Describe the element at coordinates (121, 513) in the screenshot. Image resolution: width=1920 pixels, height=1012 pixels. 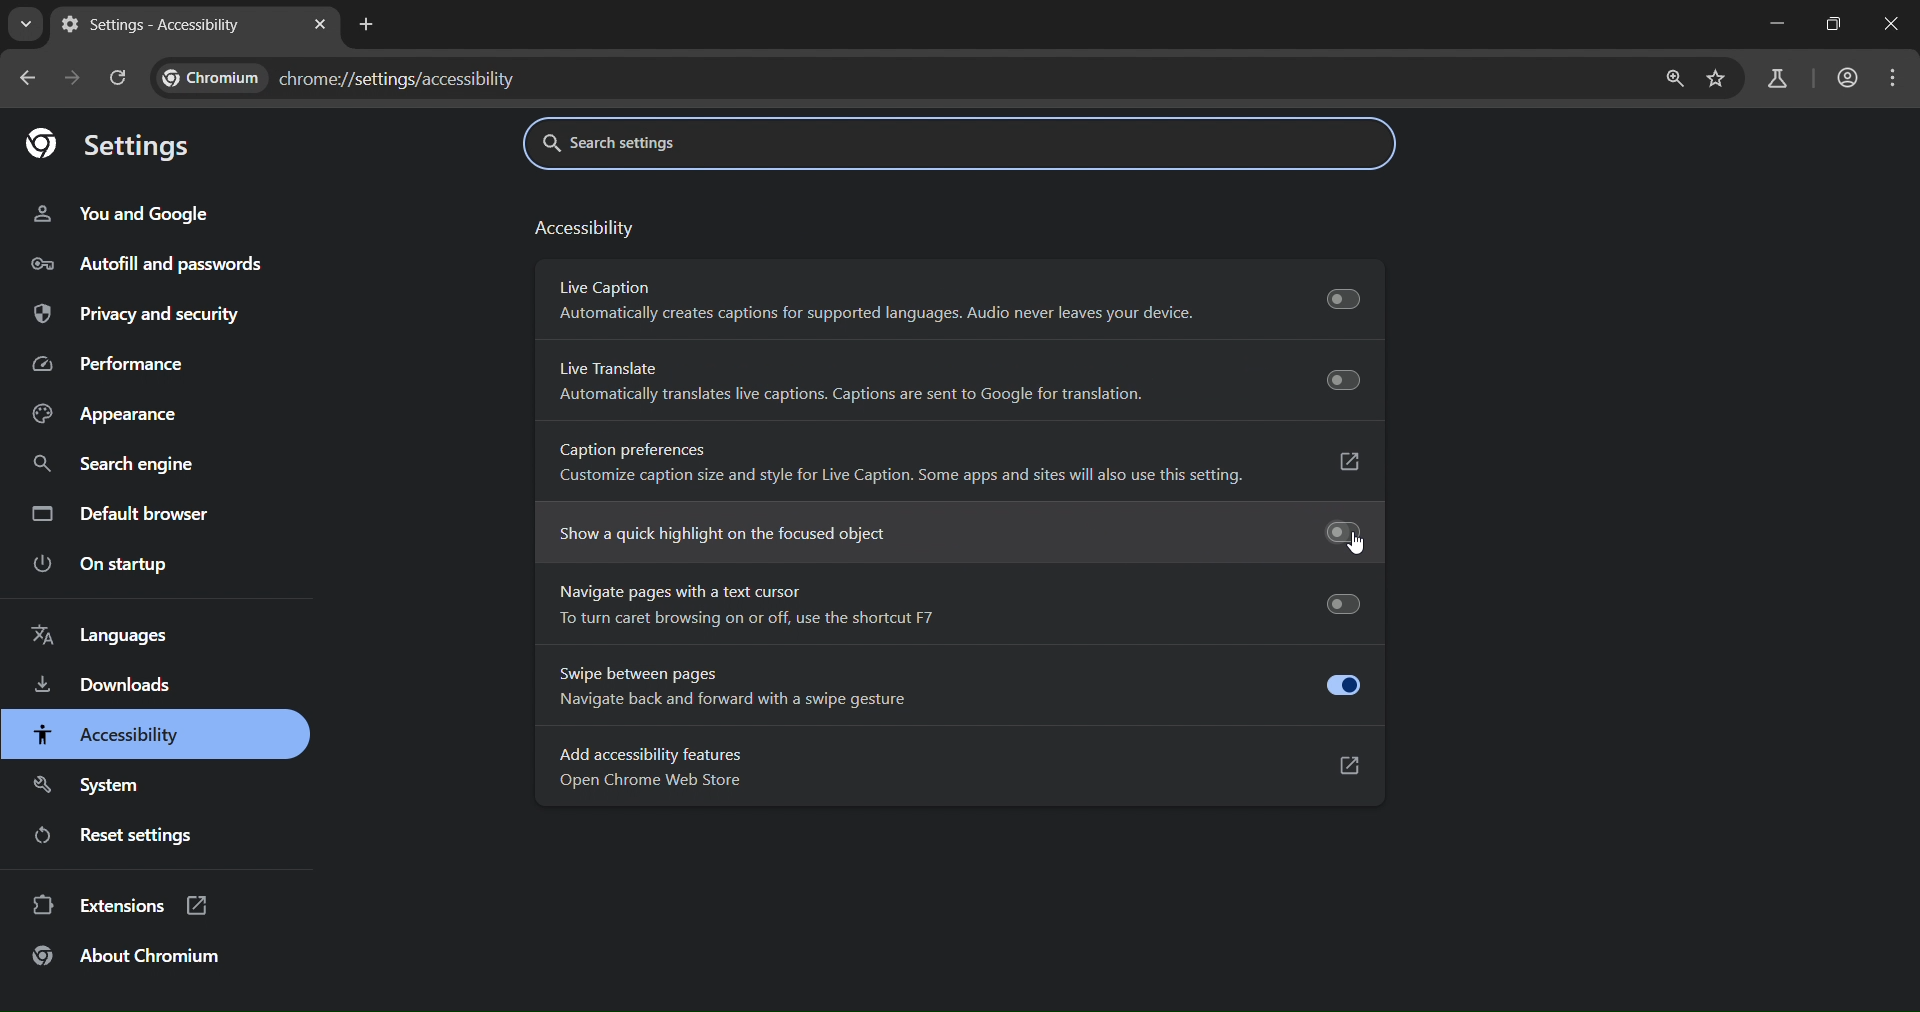
I see `default browser` at that location.